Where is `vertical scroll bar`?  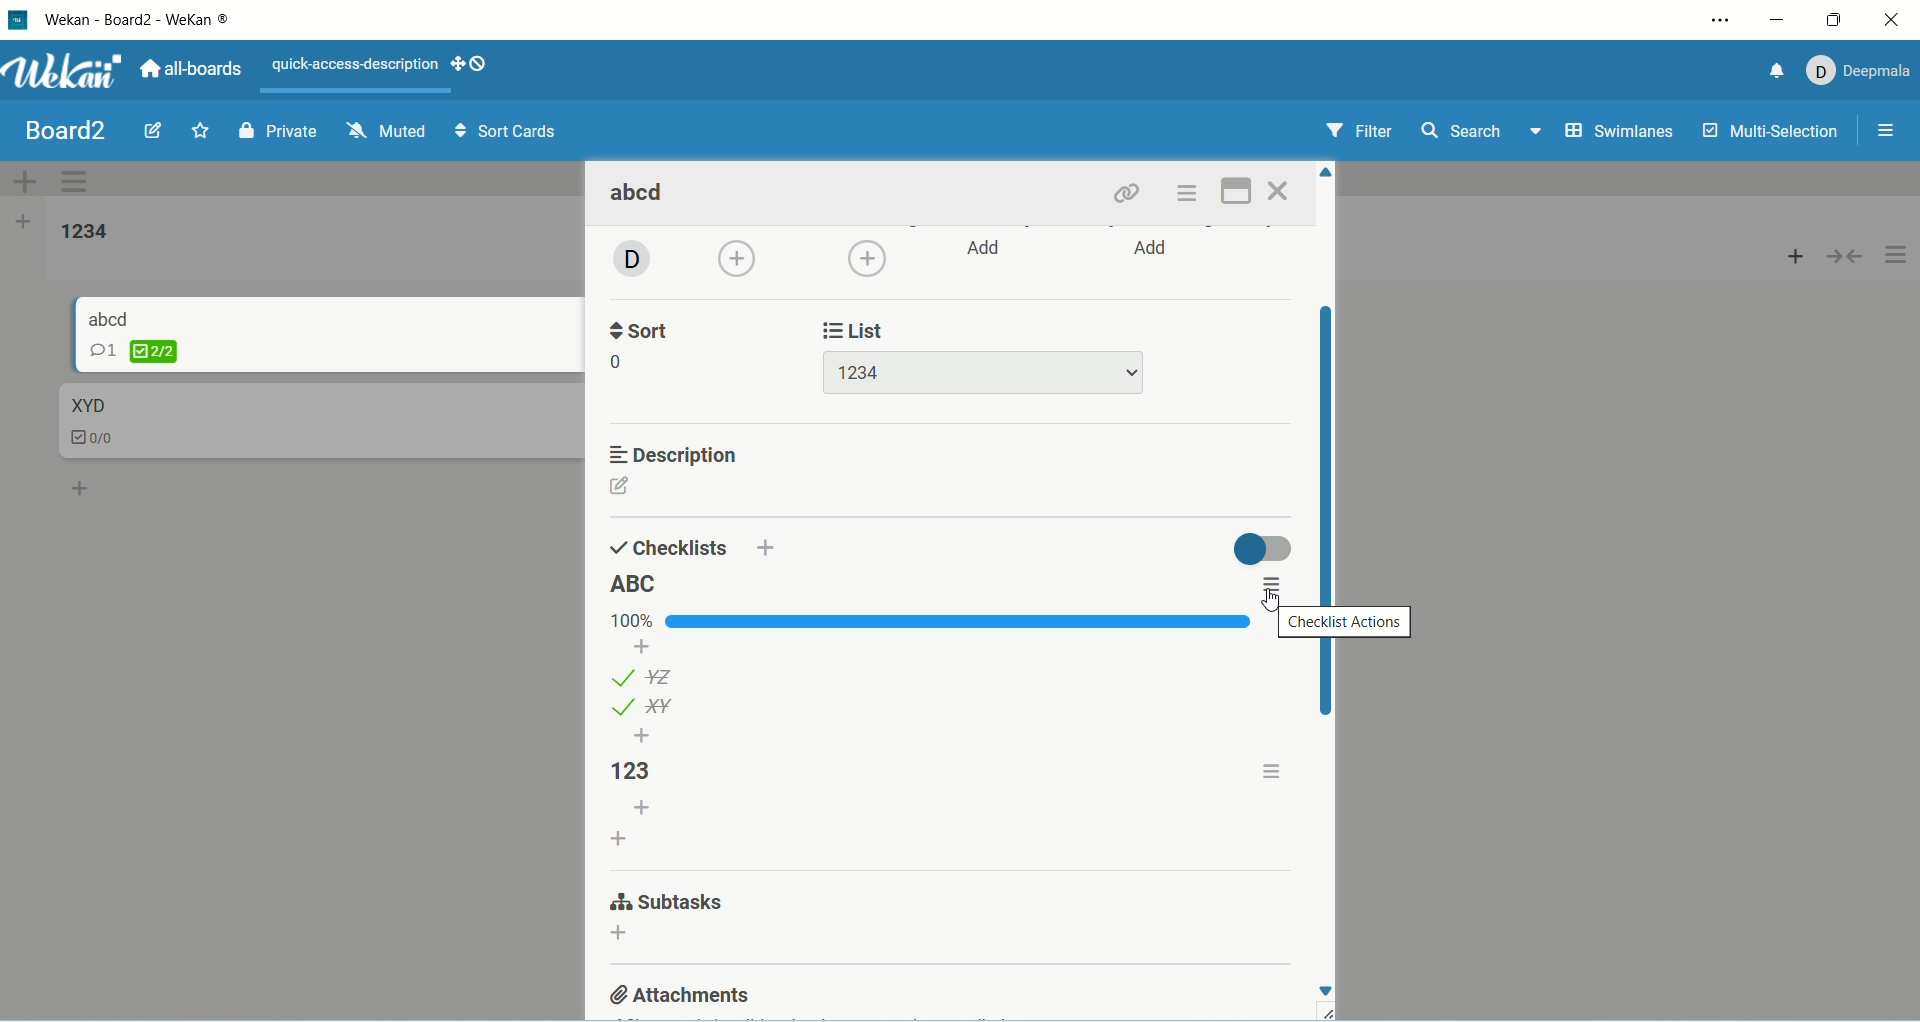
vertical scroll bar is located at coordinates (1325, 512).